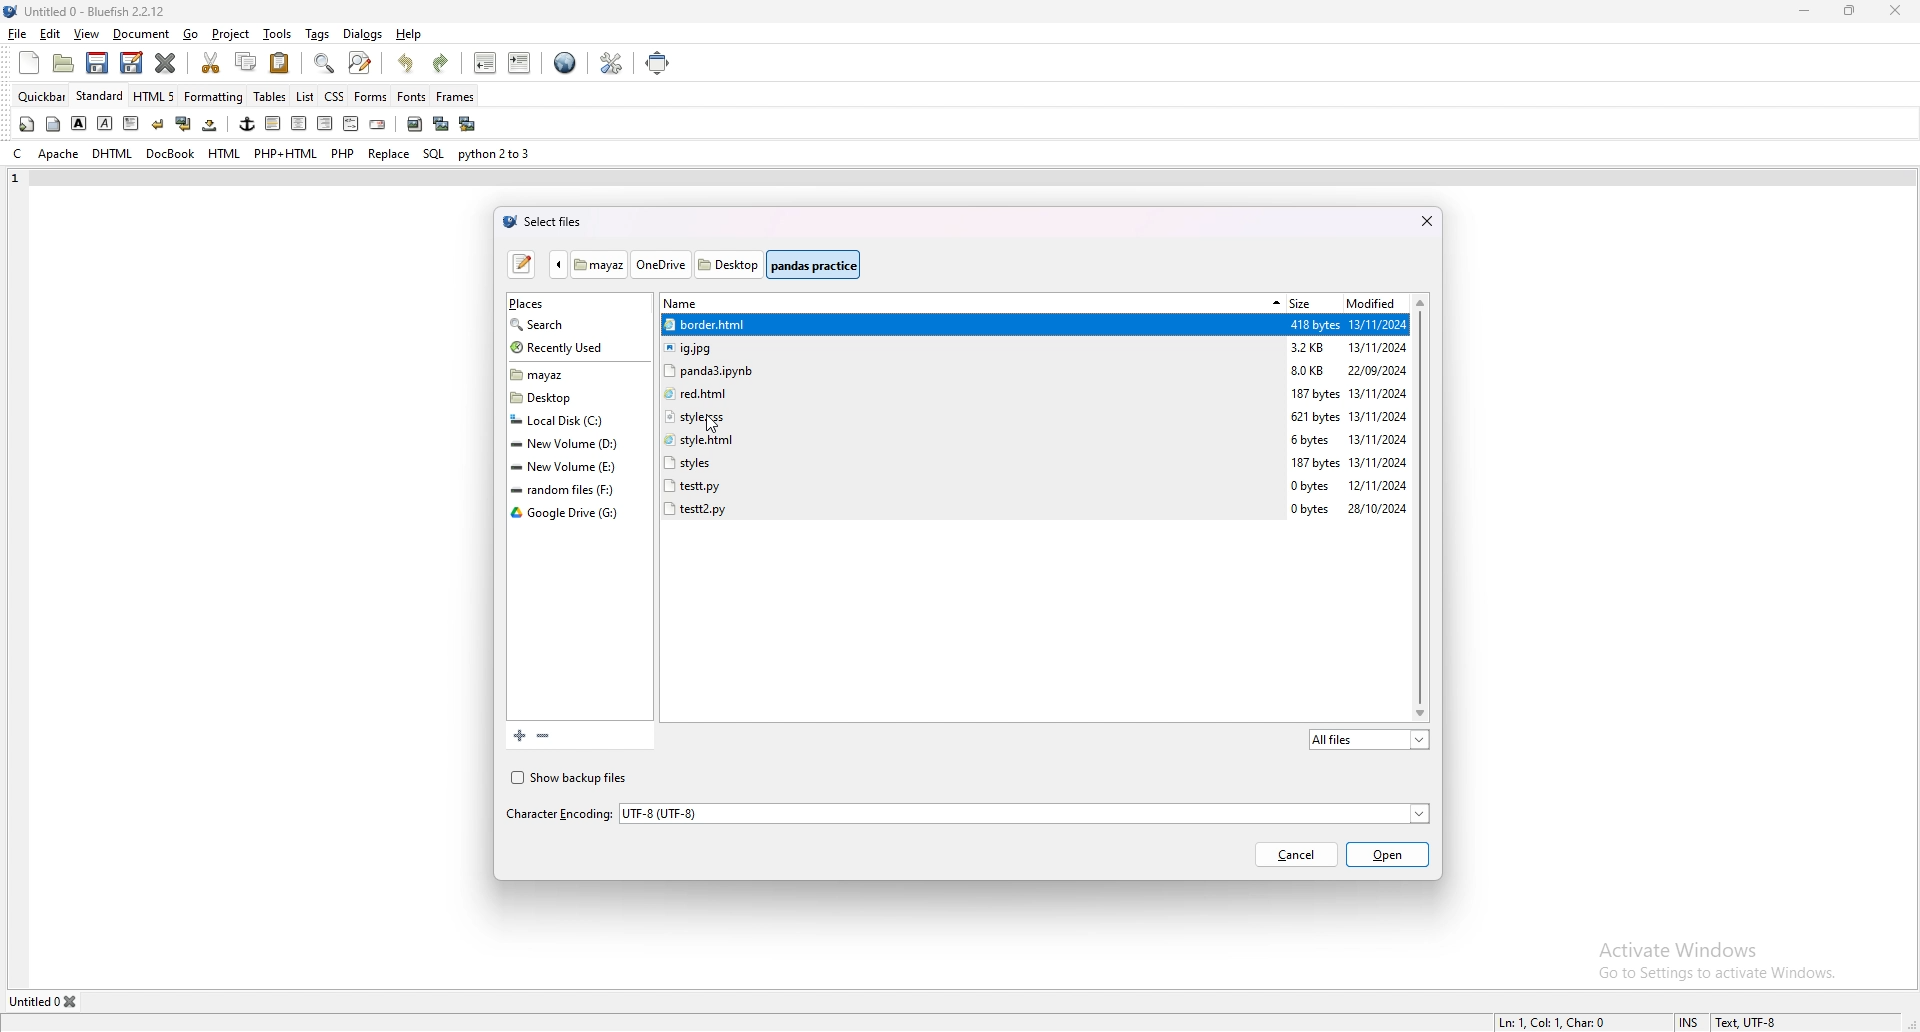 The width and height of the screenshot is (1920, 1032). Describe the element at coordinates (445, 63) in the screenshot. I see `redo` at that location.